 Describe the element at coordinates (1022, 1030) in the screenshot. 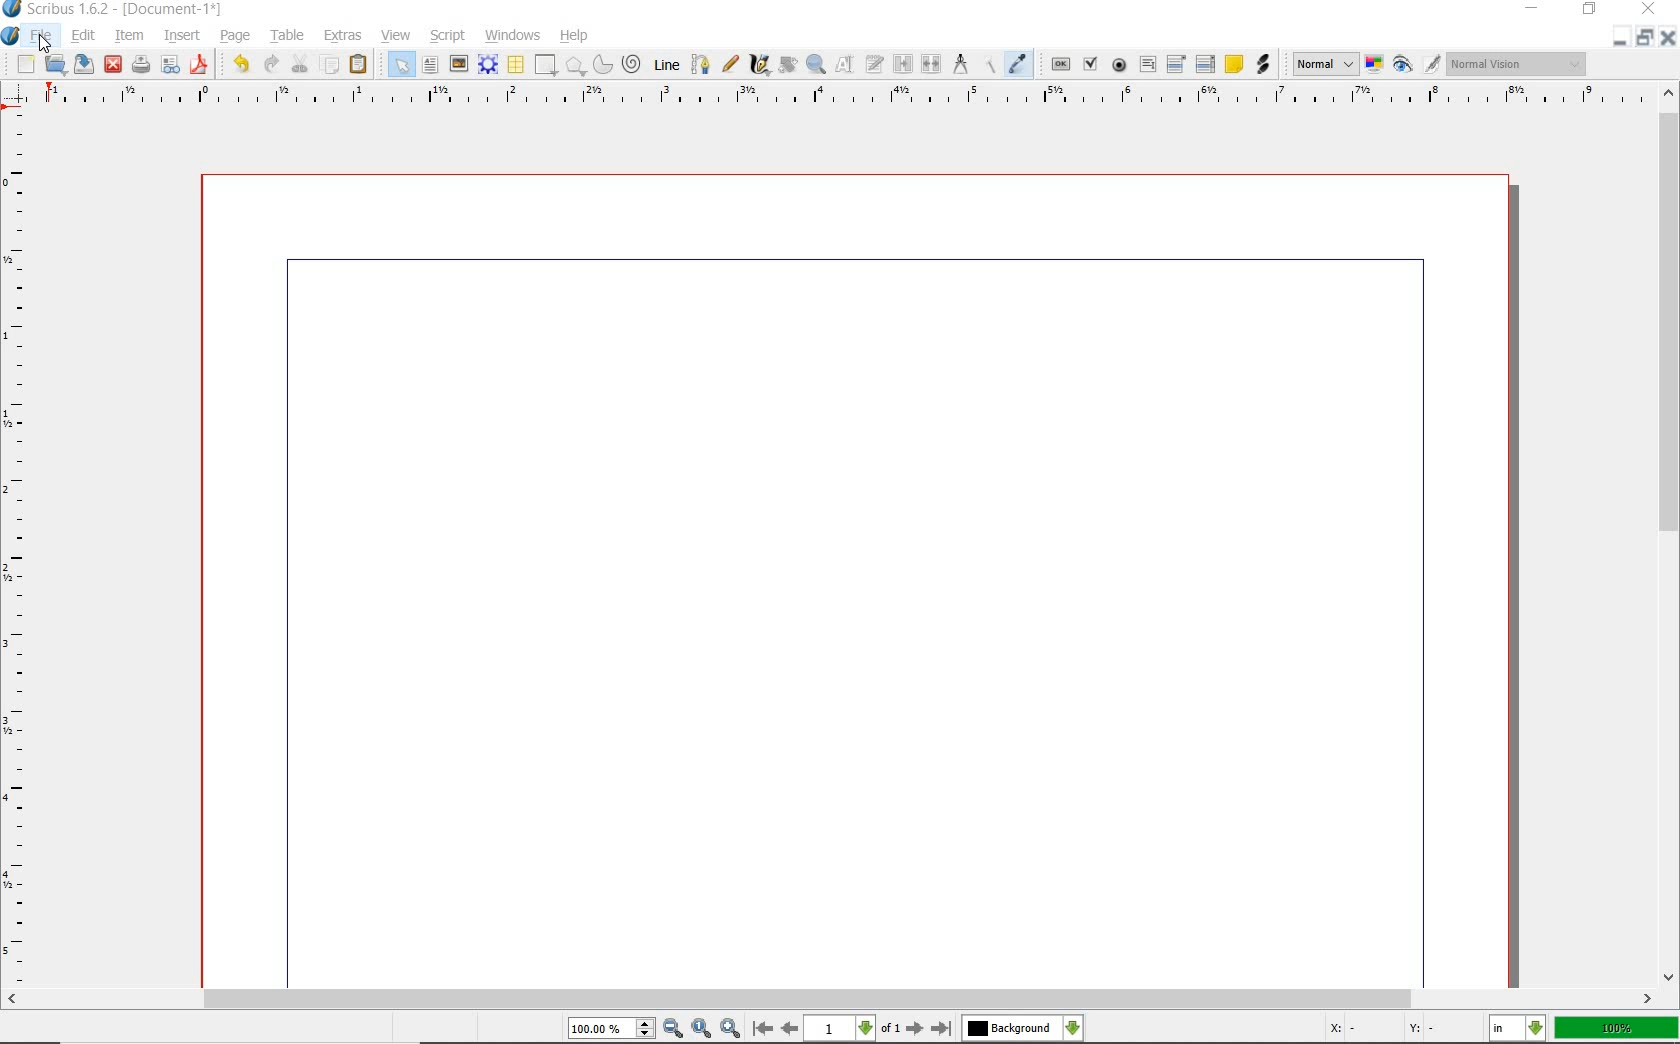

I see `select the current layer` at that location.